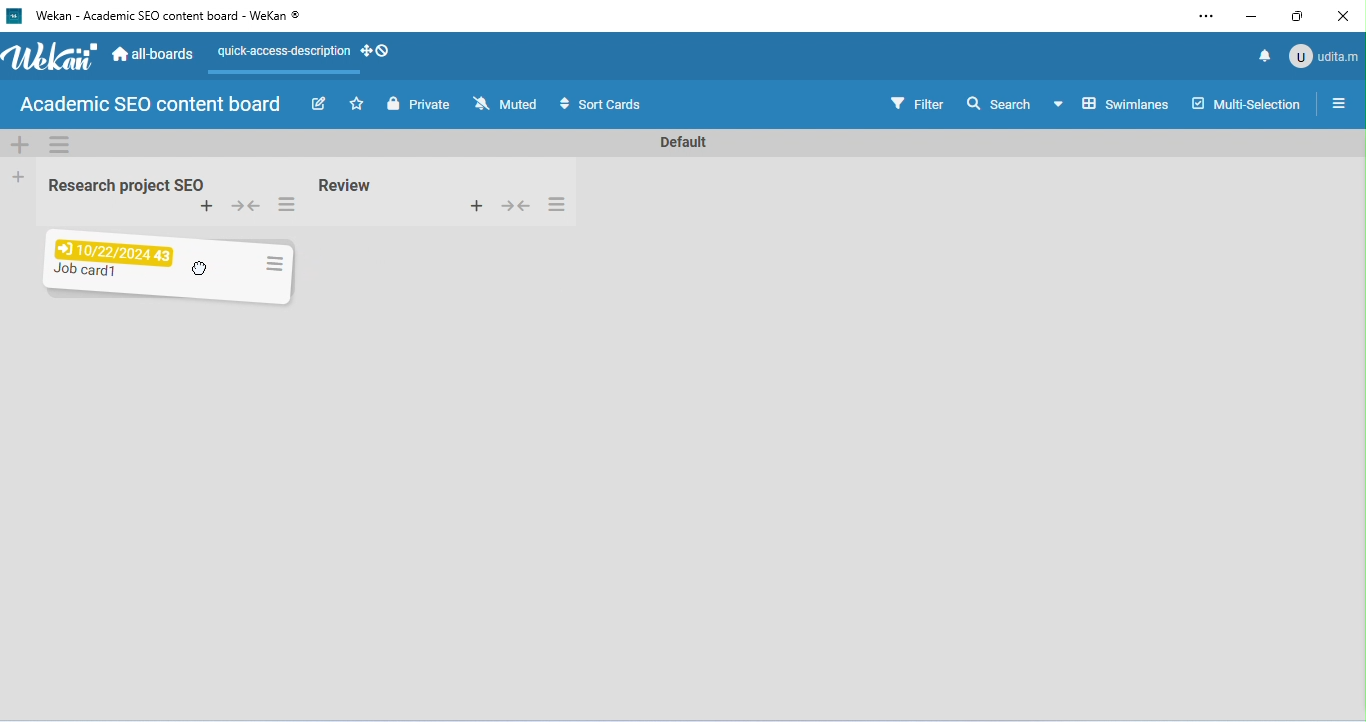 The image size is (1366, 722). I want to click on add card to top of list, so click(475, 204).